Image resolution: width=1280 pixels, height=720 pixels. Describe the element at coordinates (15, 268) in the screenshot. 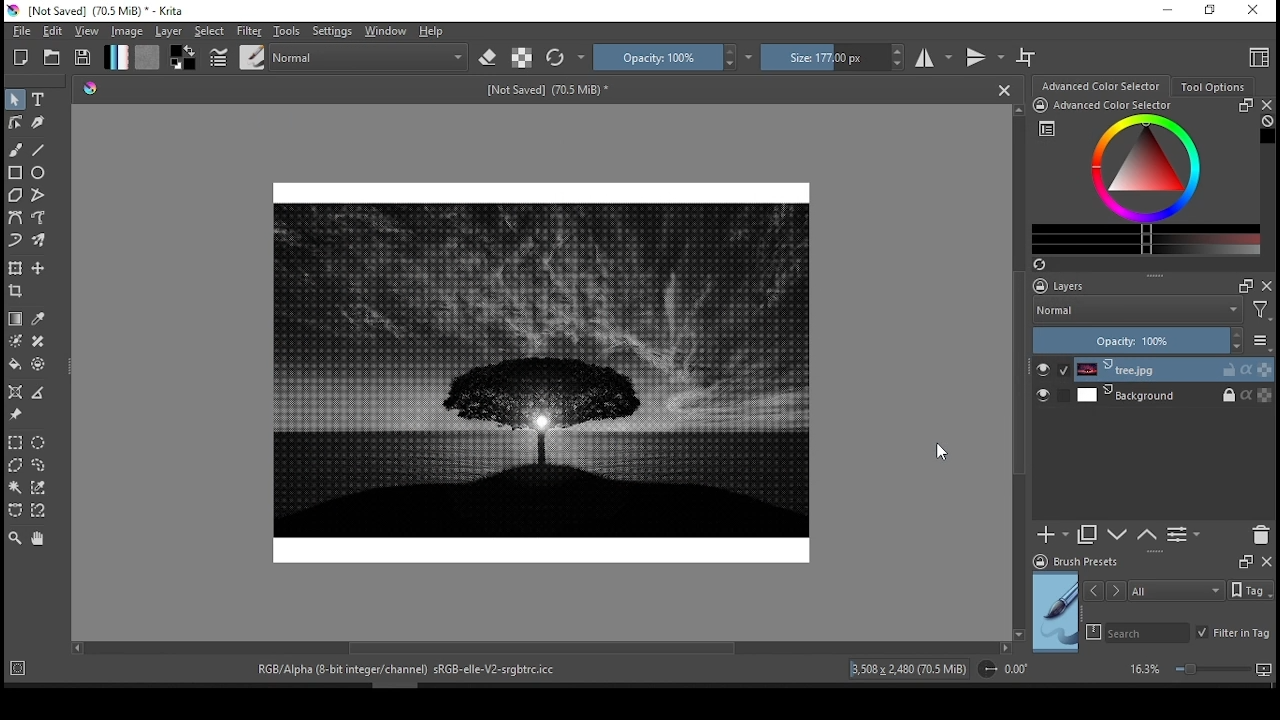

I see `transform or move a layer` at that location.